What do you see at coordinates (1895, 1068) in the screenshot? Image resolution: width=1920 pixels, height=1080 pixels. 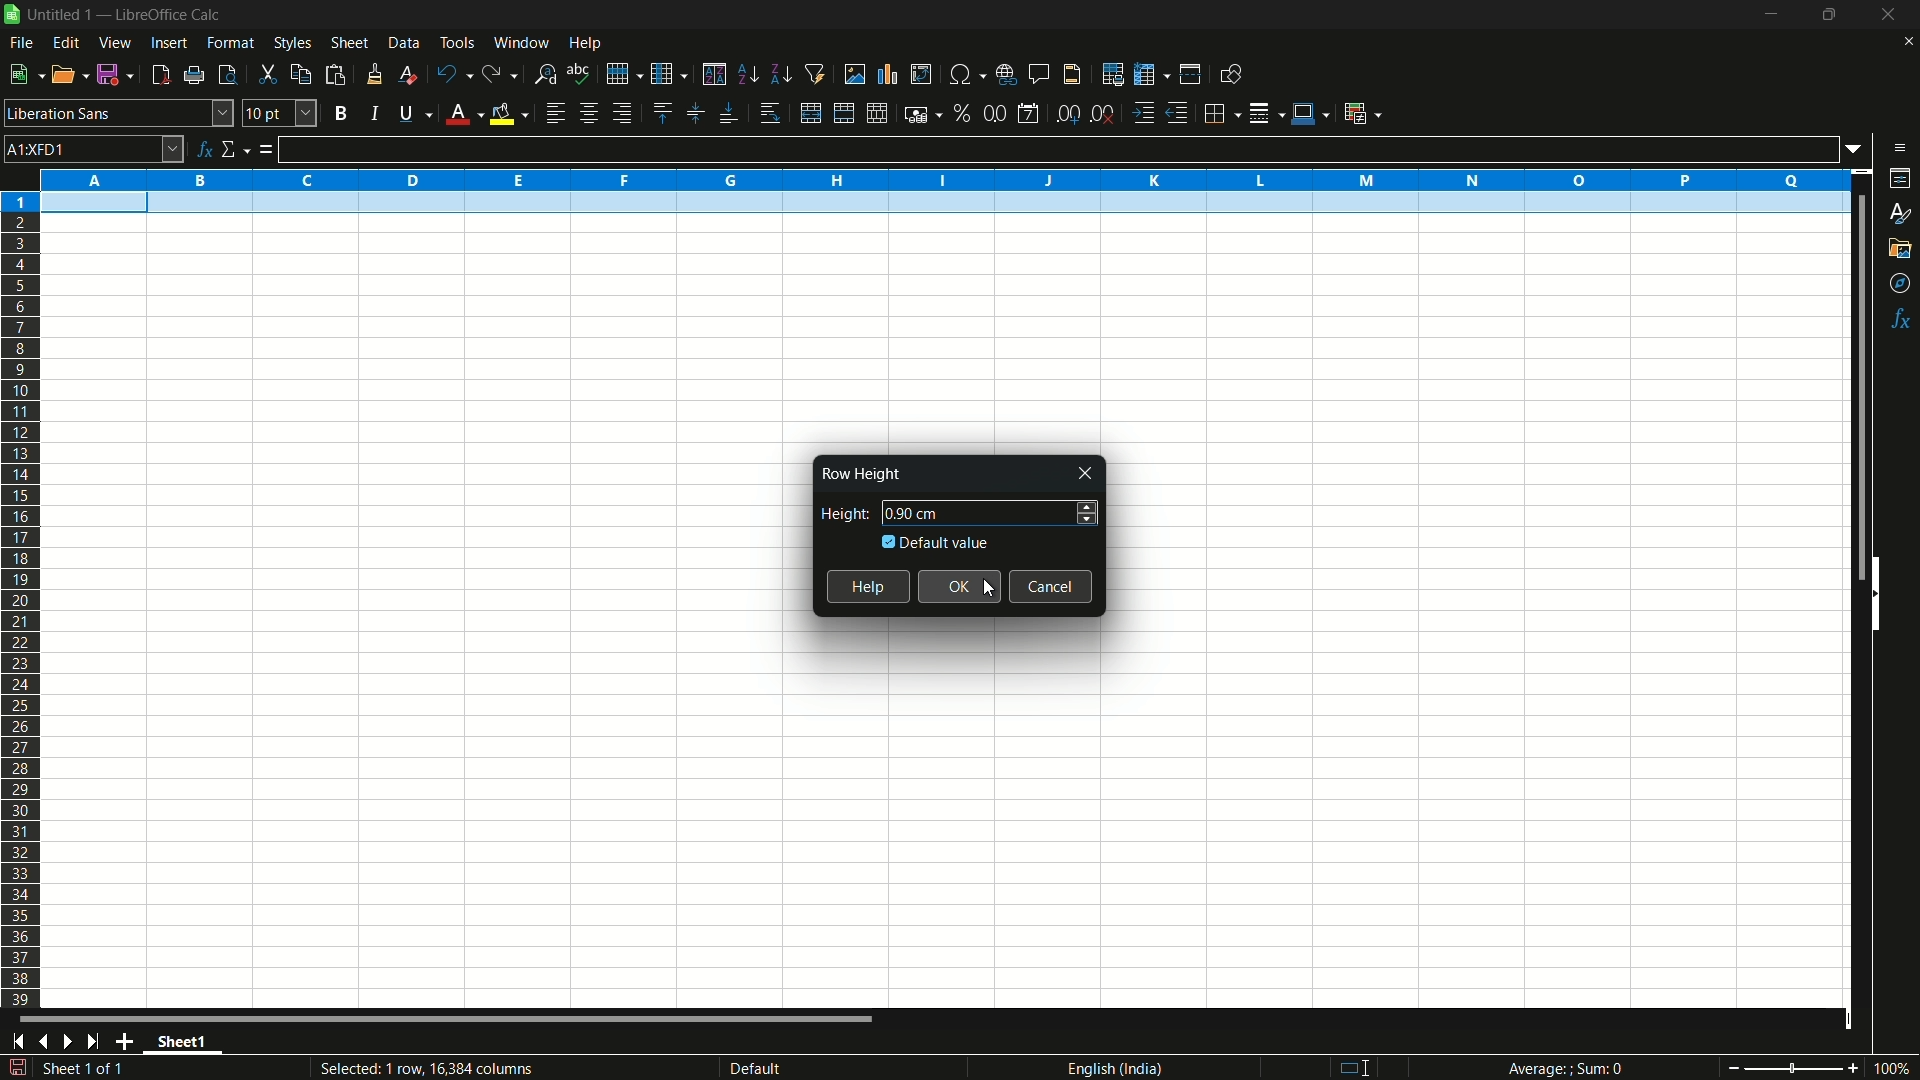 I see `current zoom 100%` at bounding box center [1895, 1068].